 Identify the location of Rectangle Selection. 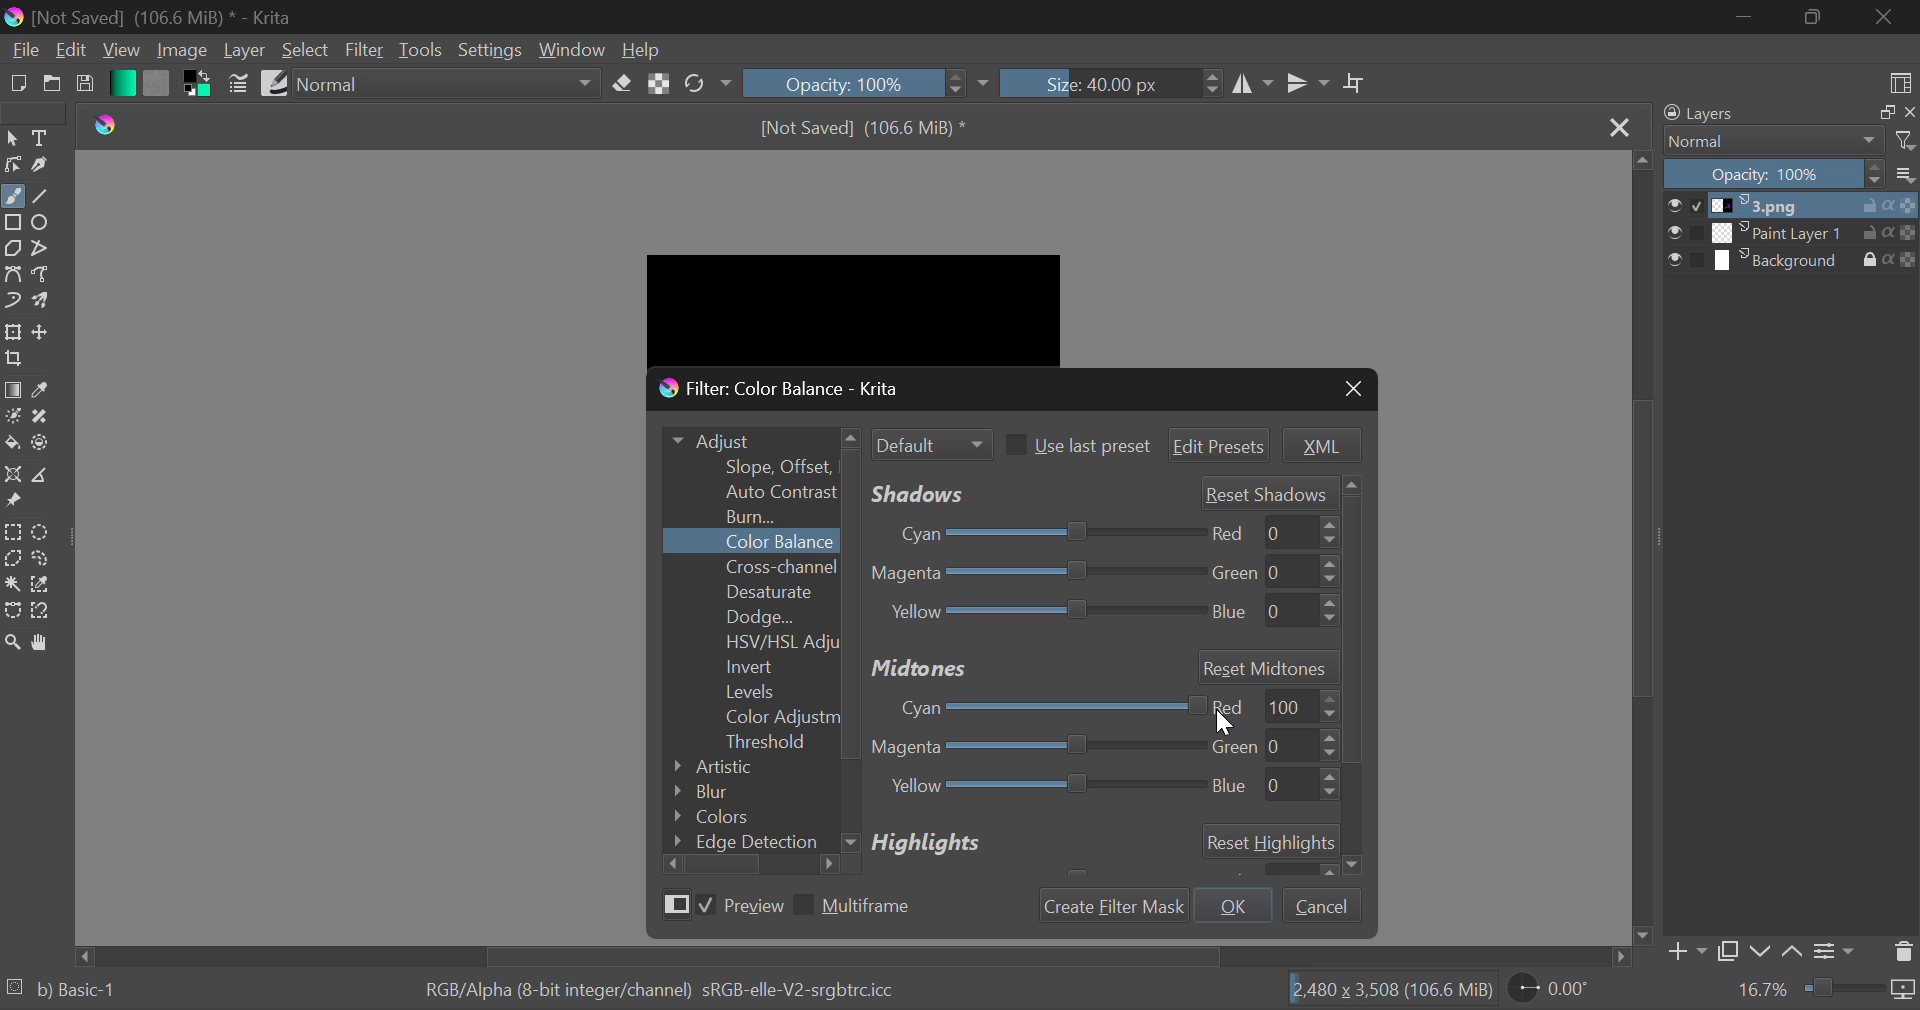
(12, 532).